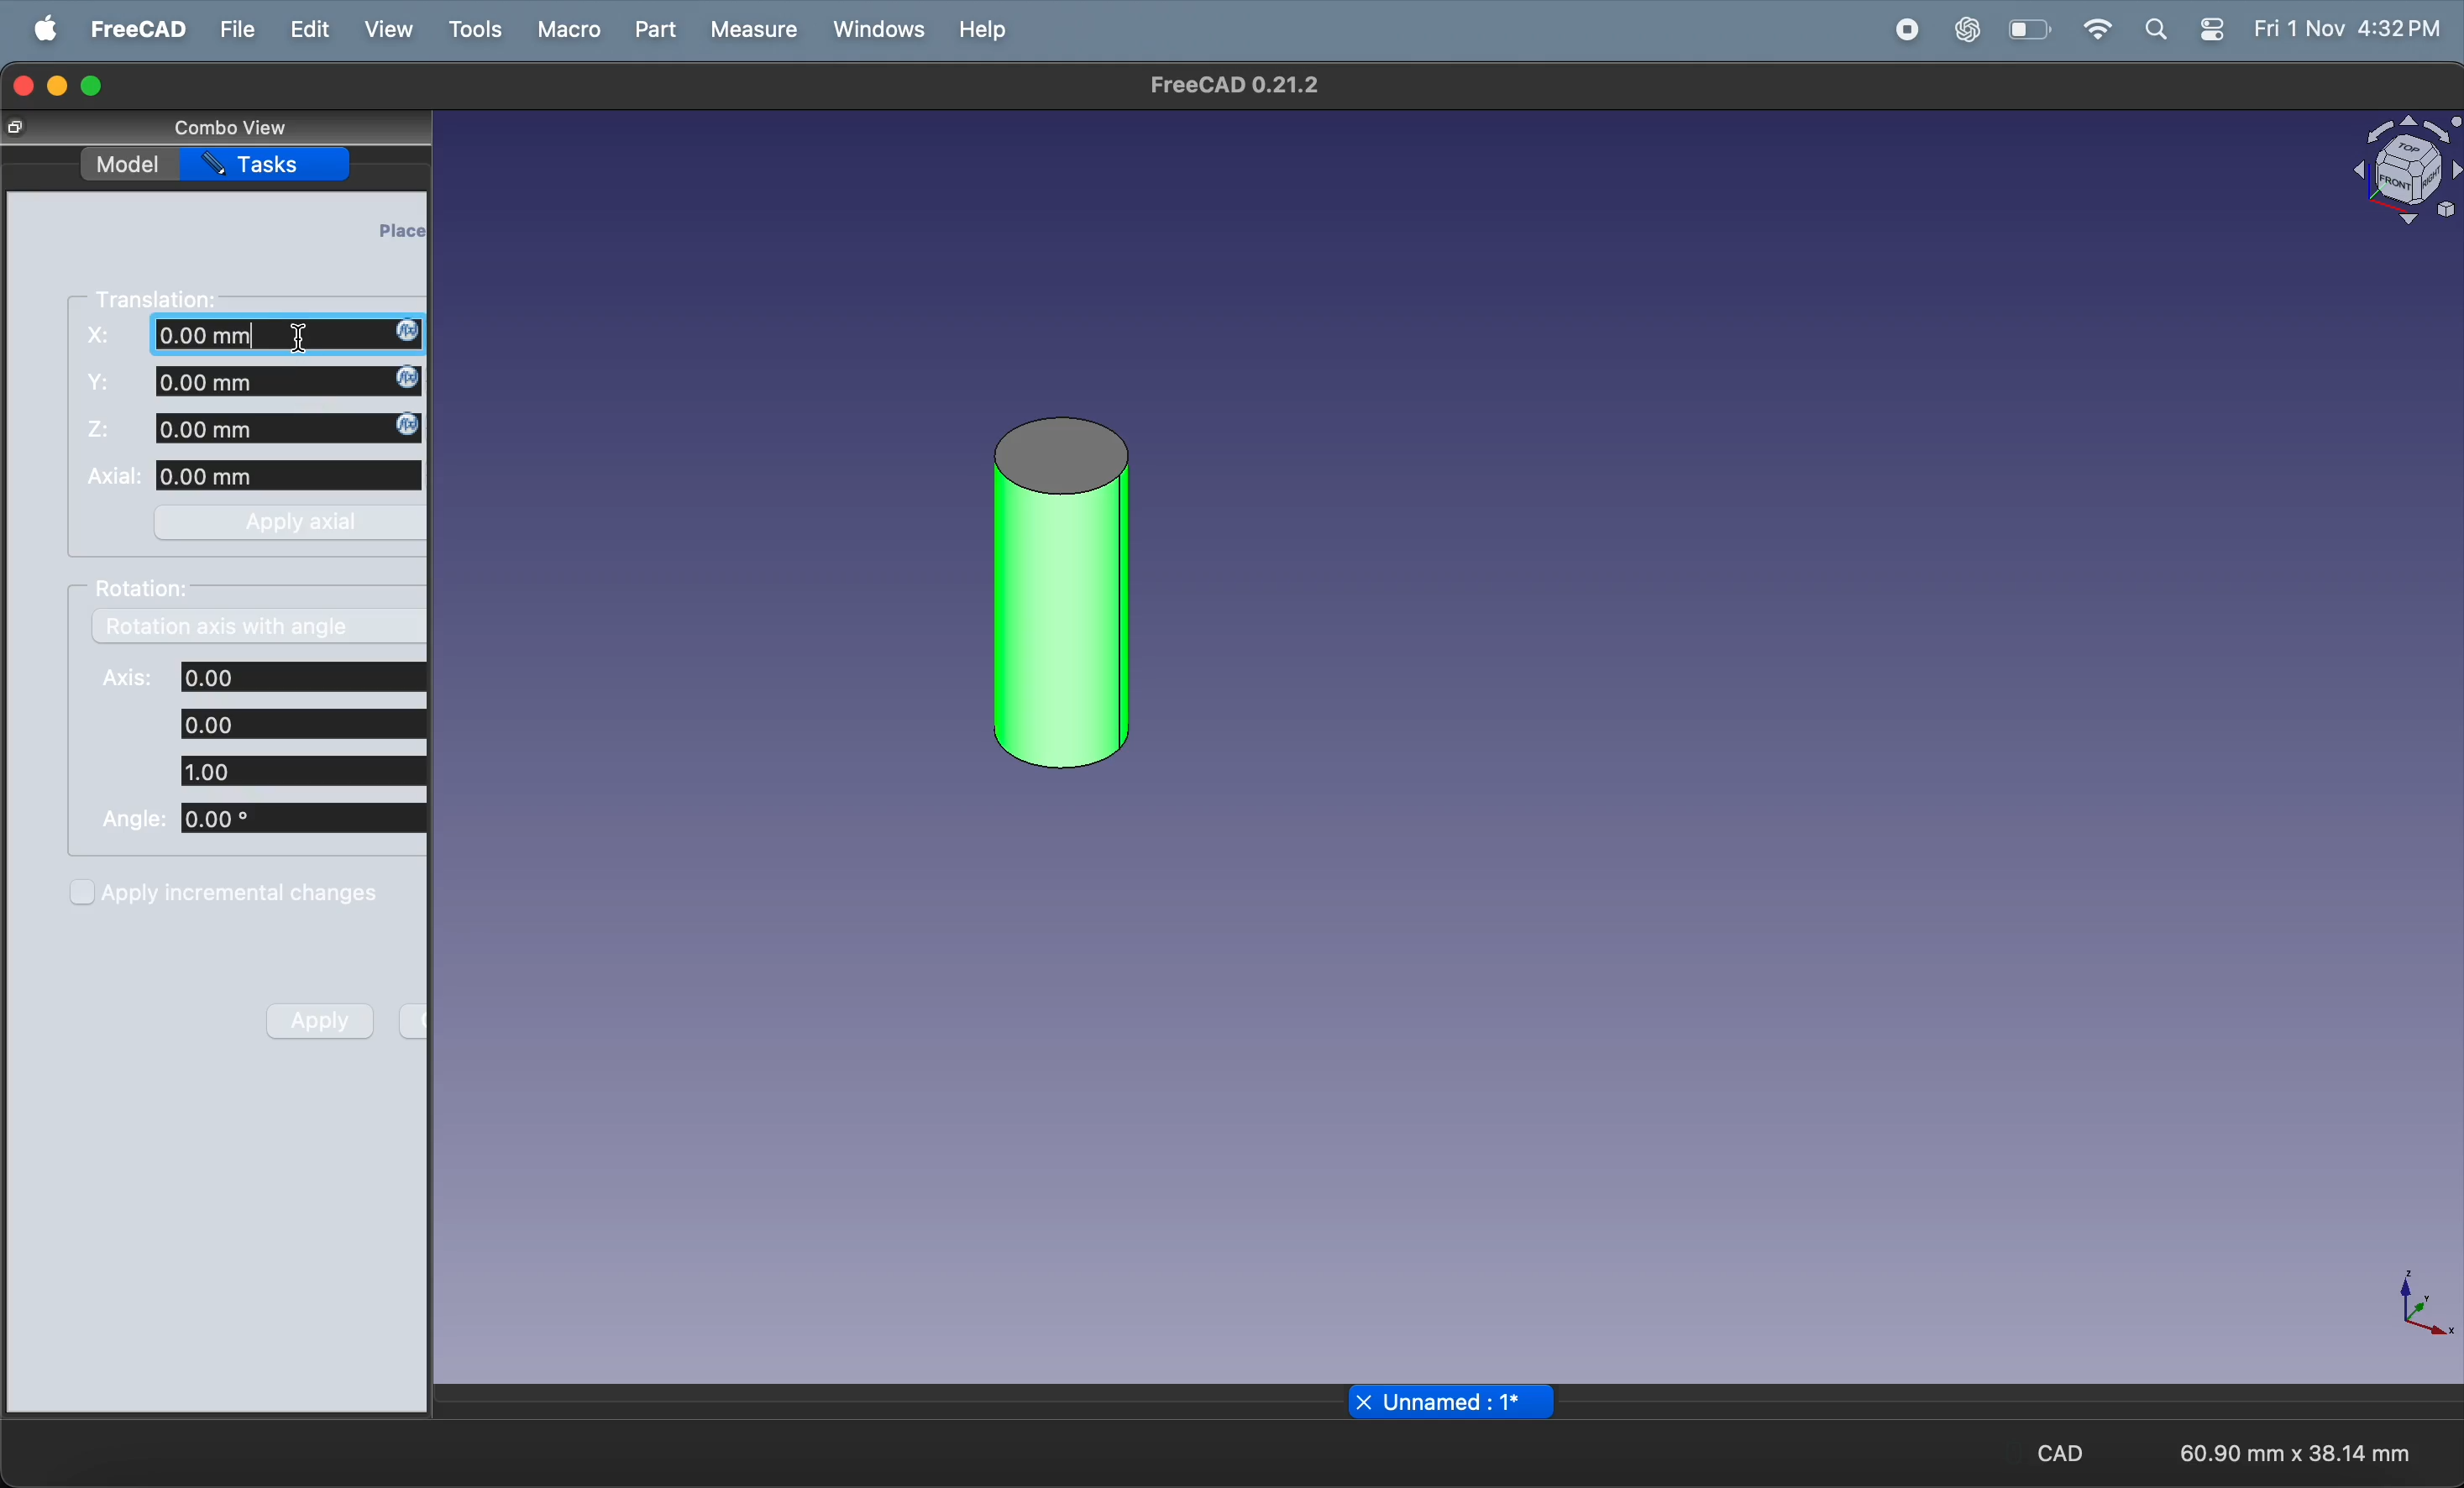 Image resolution: width=2464 pixels, height=1488 pixels. What do you see at coordinates (270, 163) in the screenshot?
I see `tasks` at bounding box center [270, 163].